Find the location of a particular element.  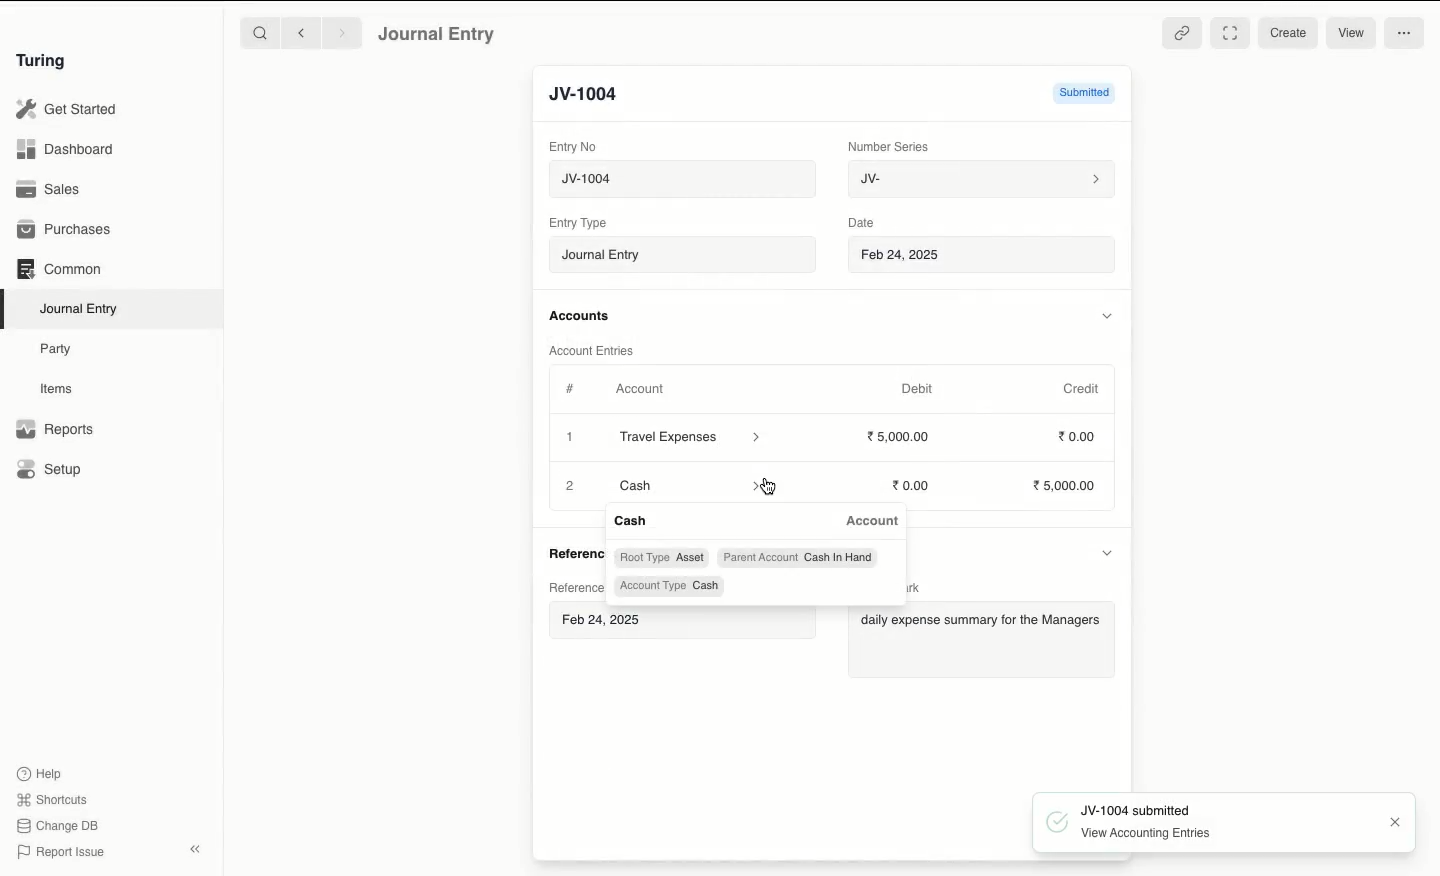

Credit is located at coordinates (1083, 389).